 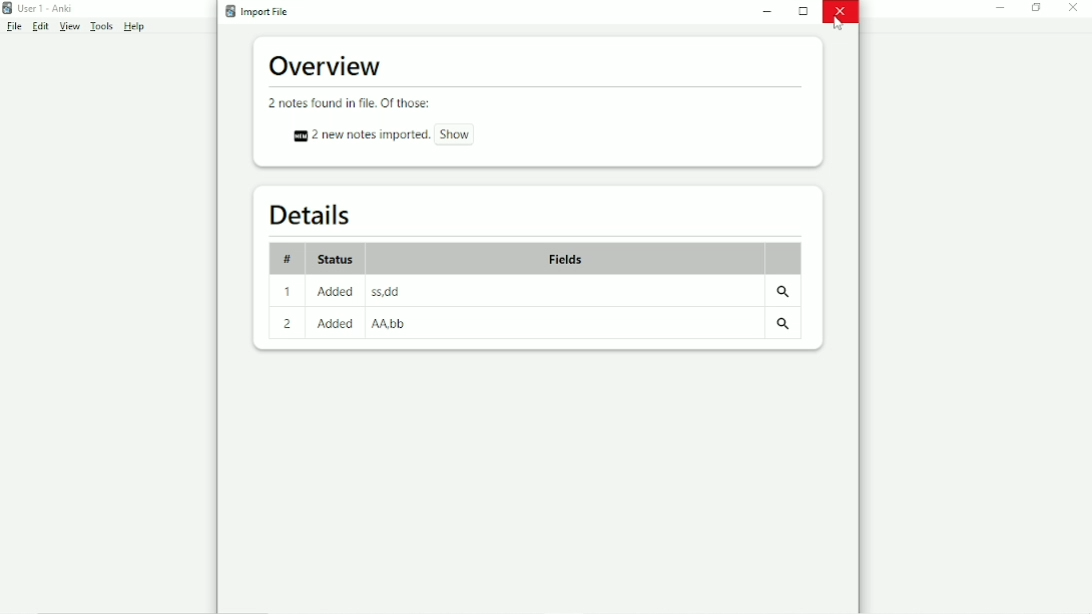 I want to click on Help, so click(x=134, y=26).